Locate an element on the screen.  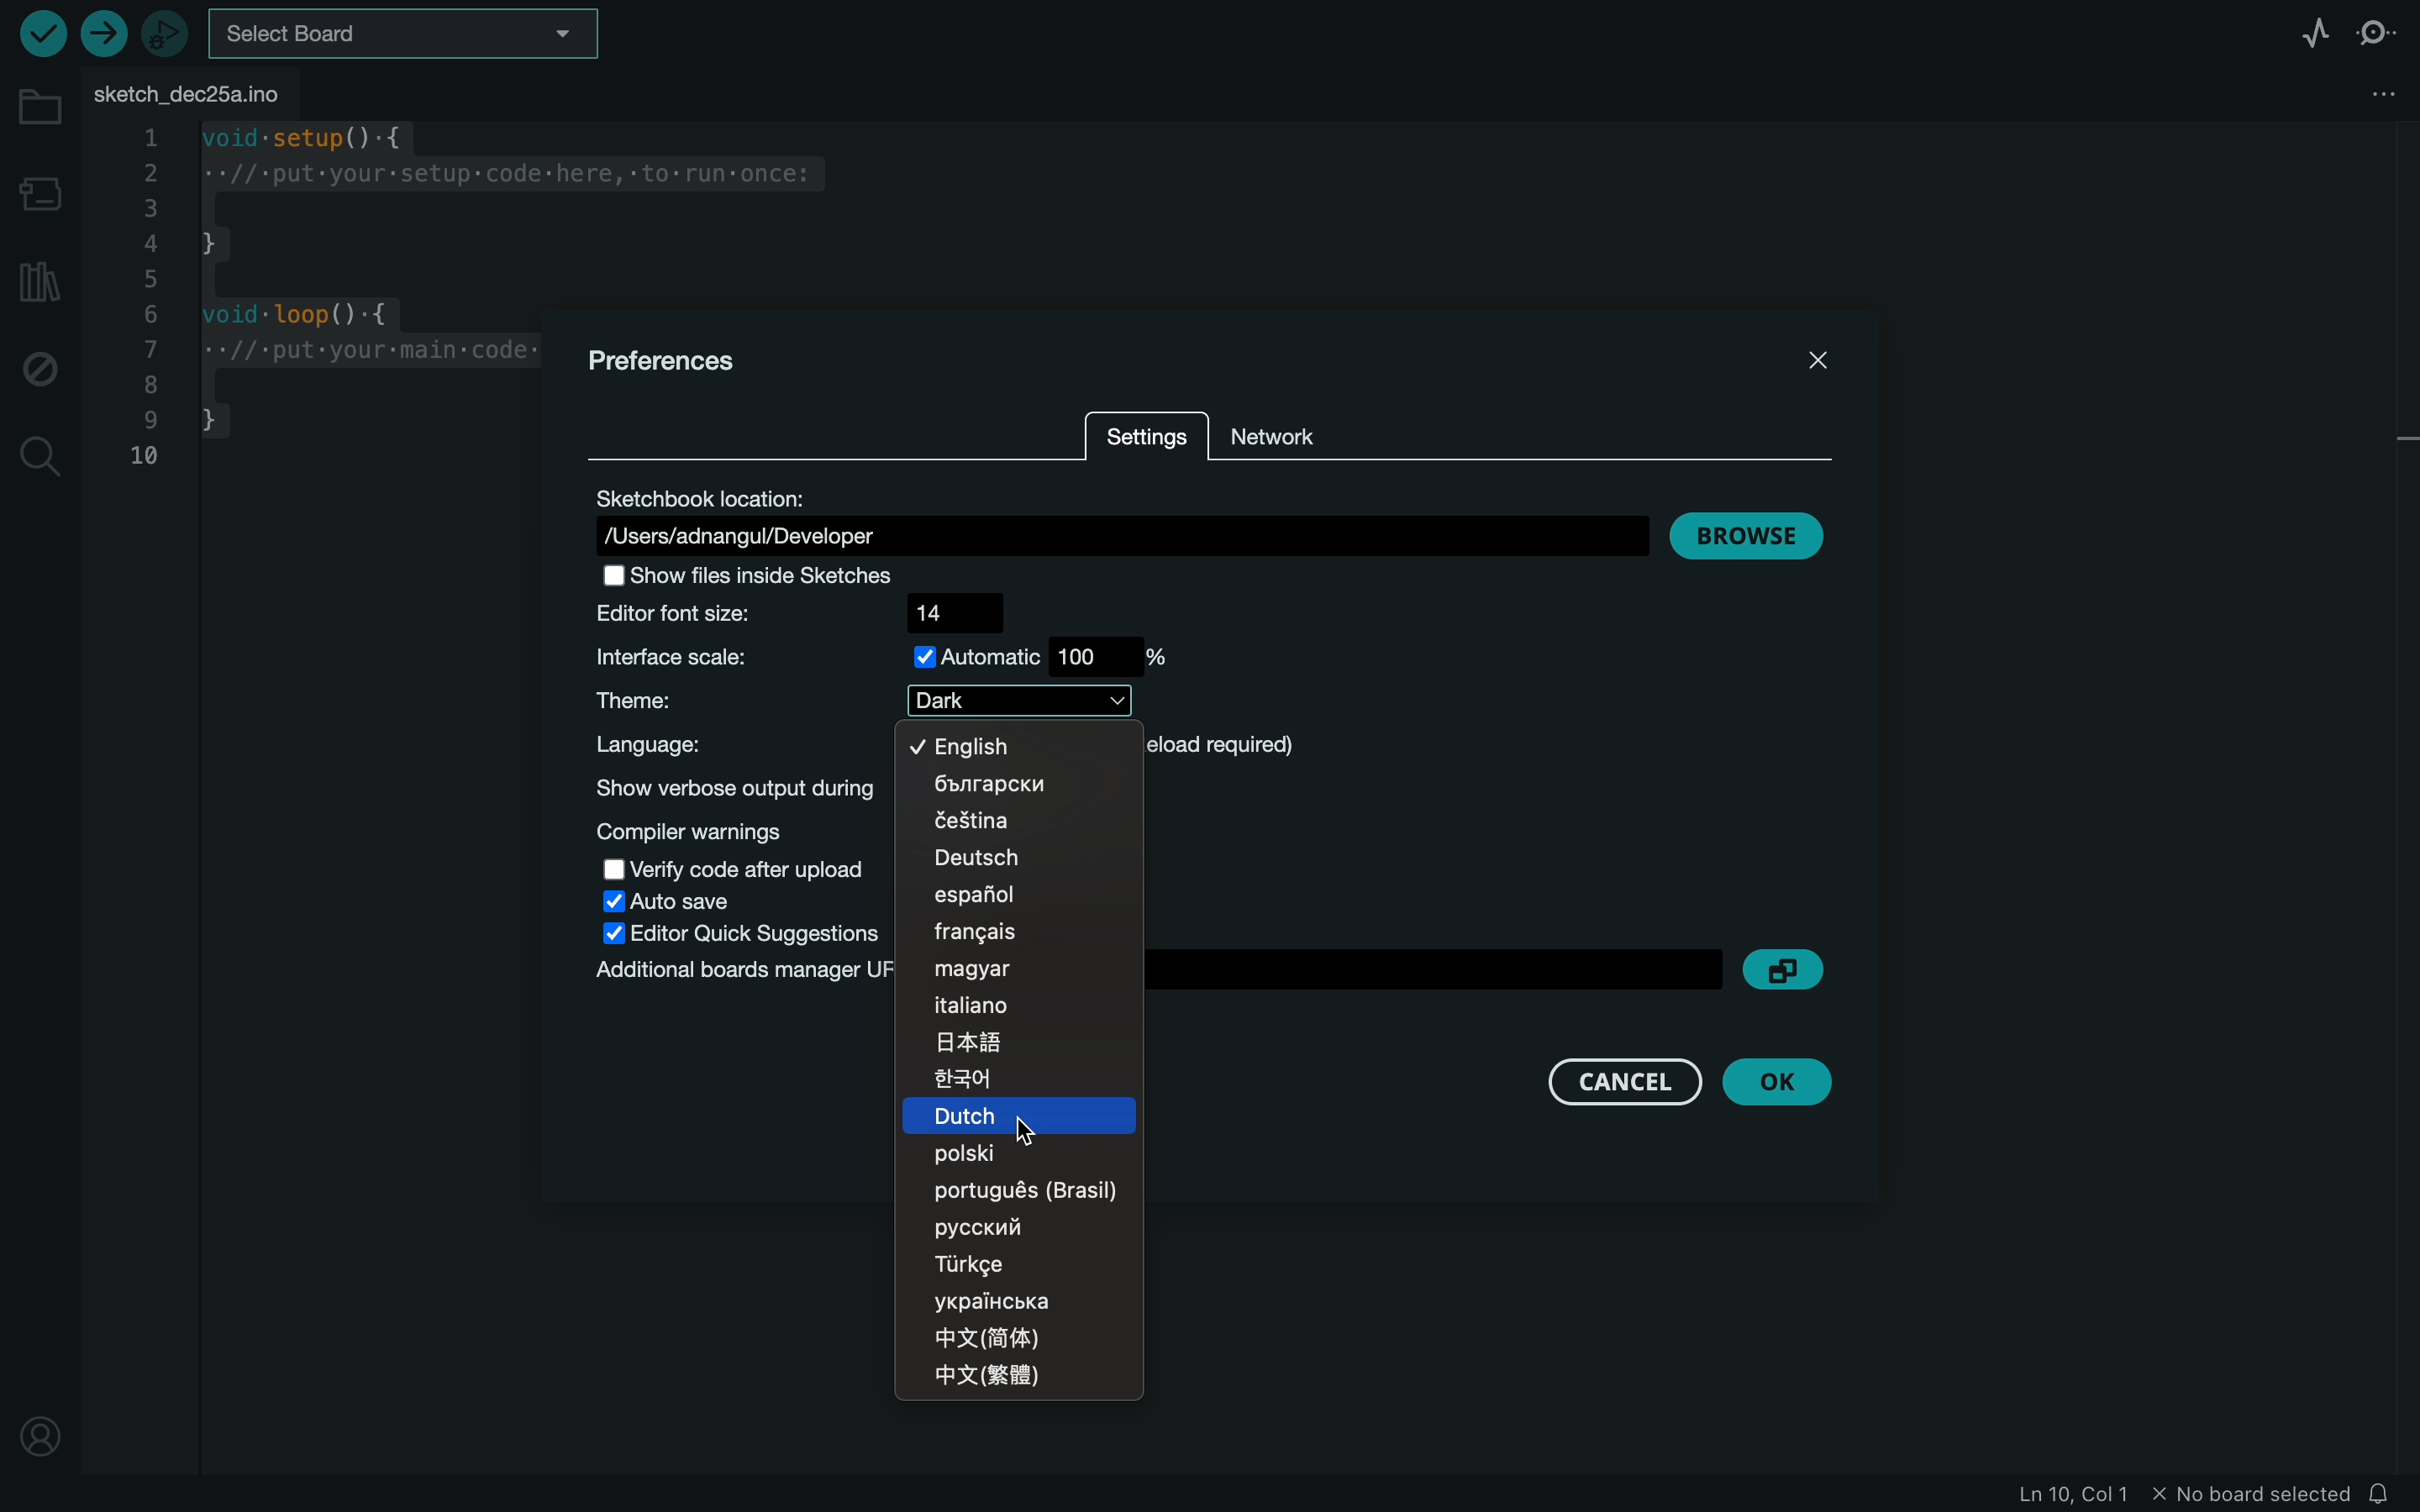
close is located at coordinates (1820, 359).